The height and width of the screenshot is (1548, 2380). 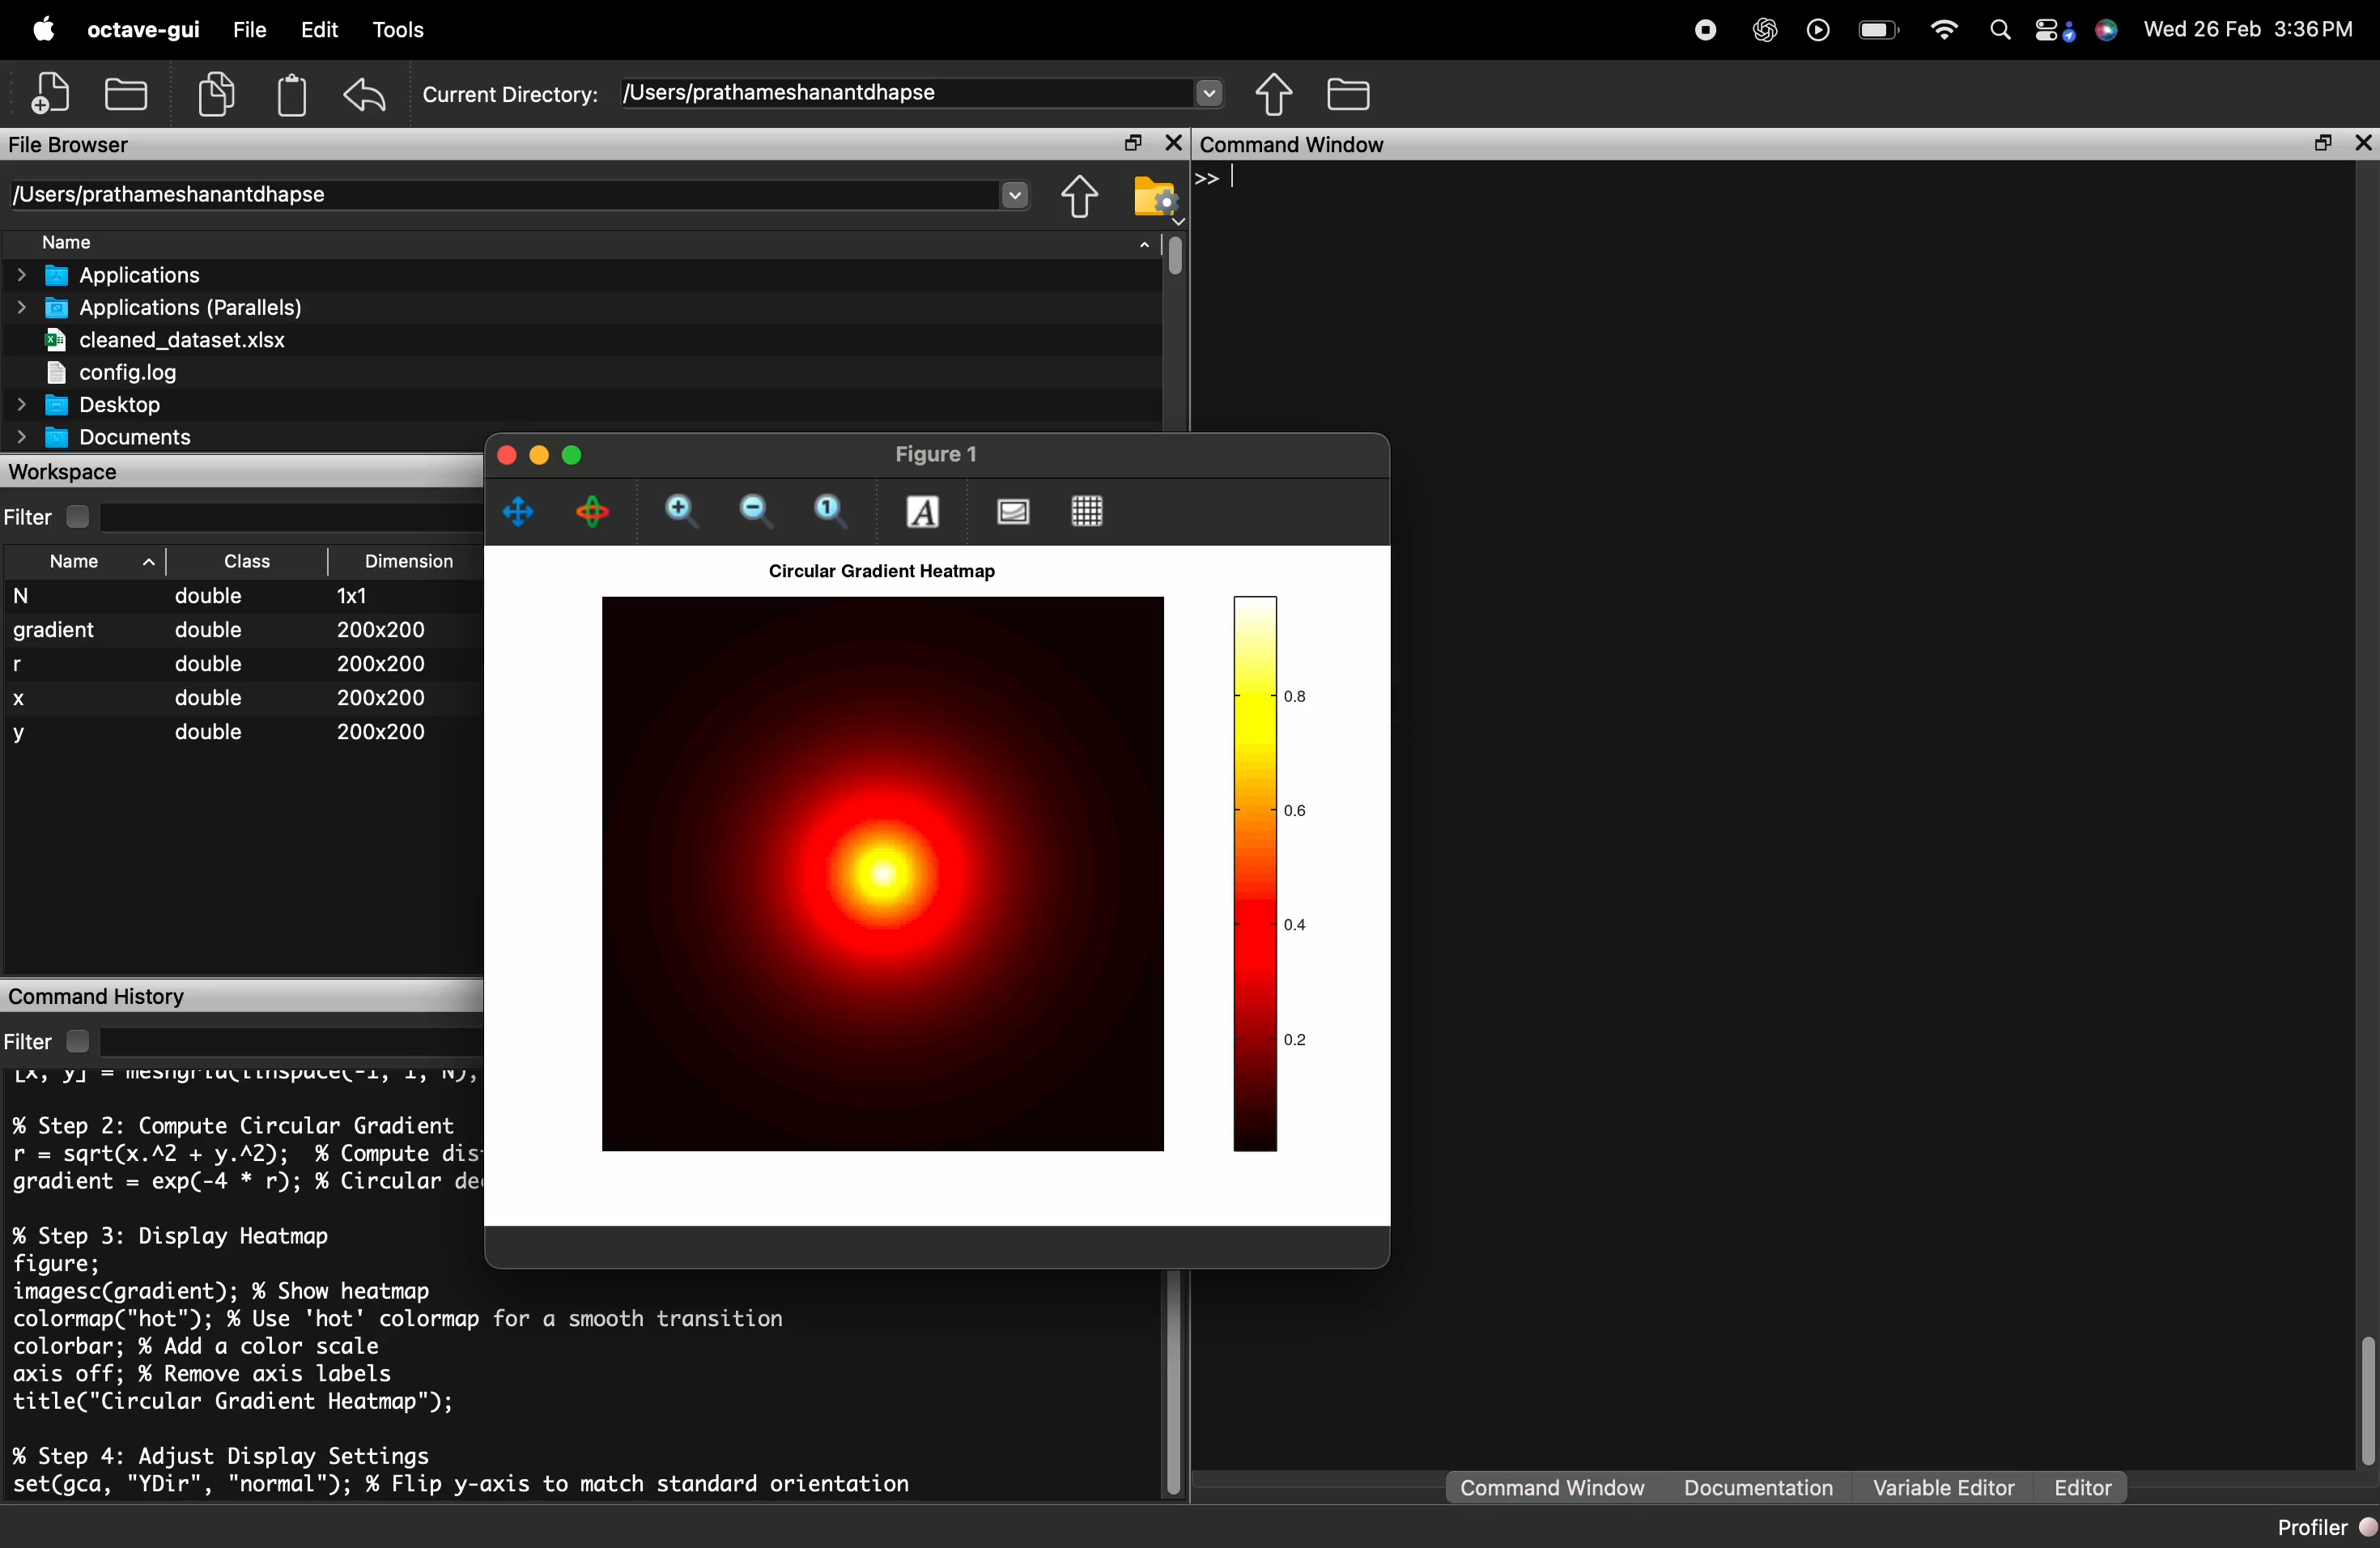 What do you see at coordinates (219, 698) in the screenshot?
I see `double` at bounding box center [219, 698].